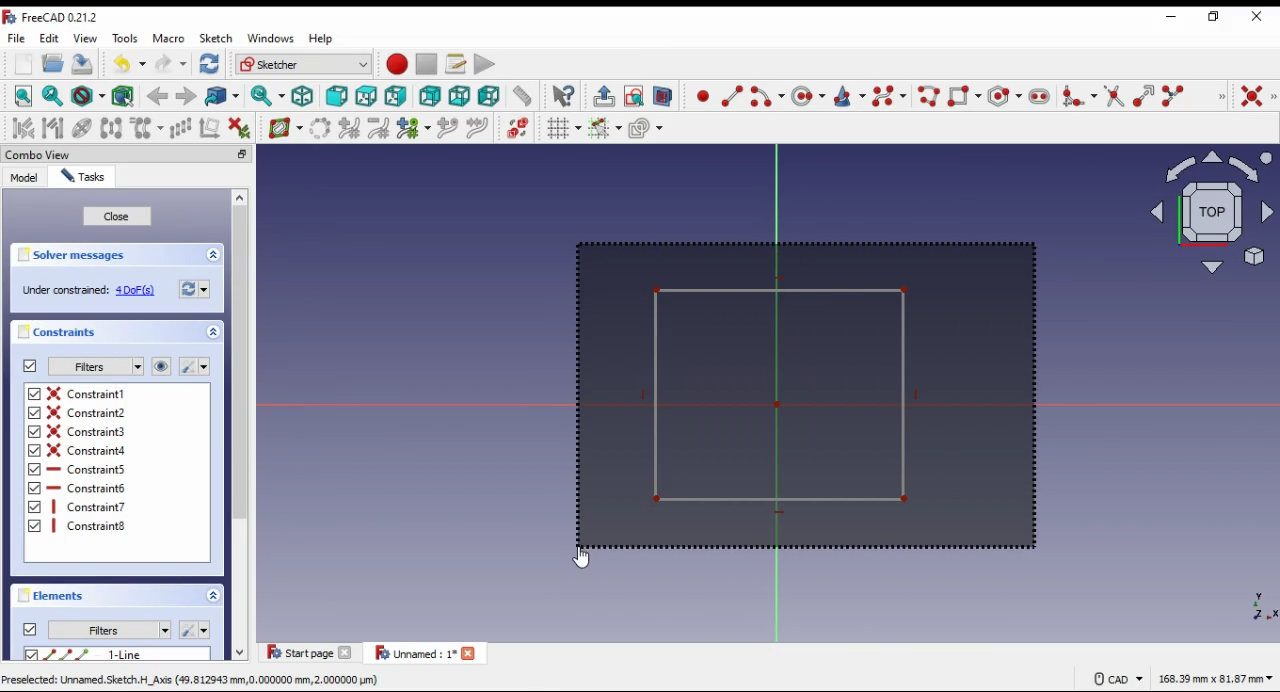 This screenshot has height=692, width=1280. I want to click on icon and window name, so click(54, 17).